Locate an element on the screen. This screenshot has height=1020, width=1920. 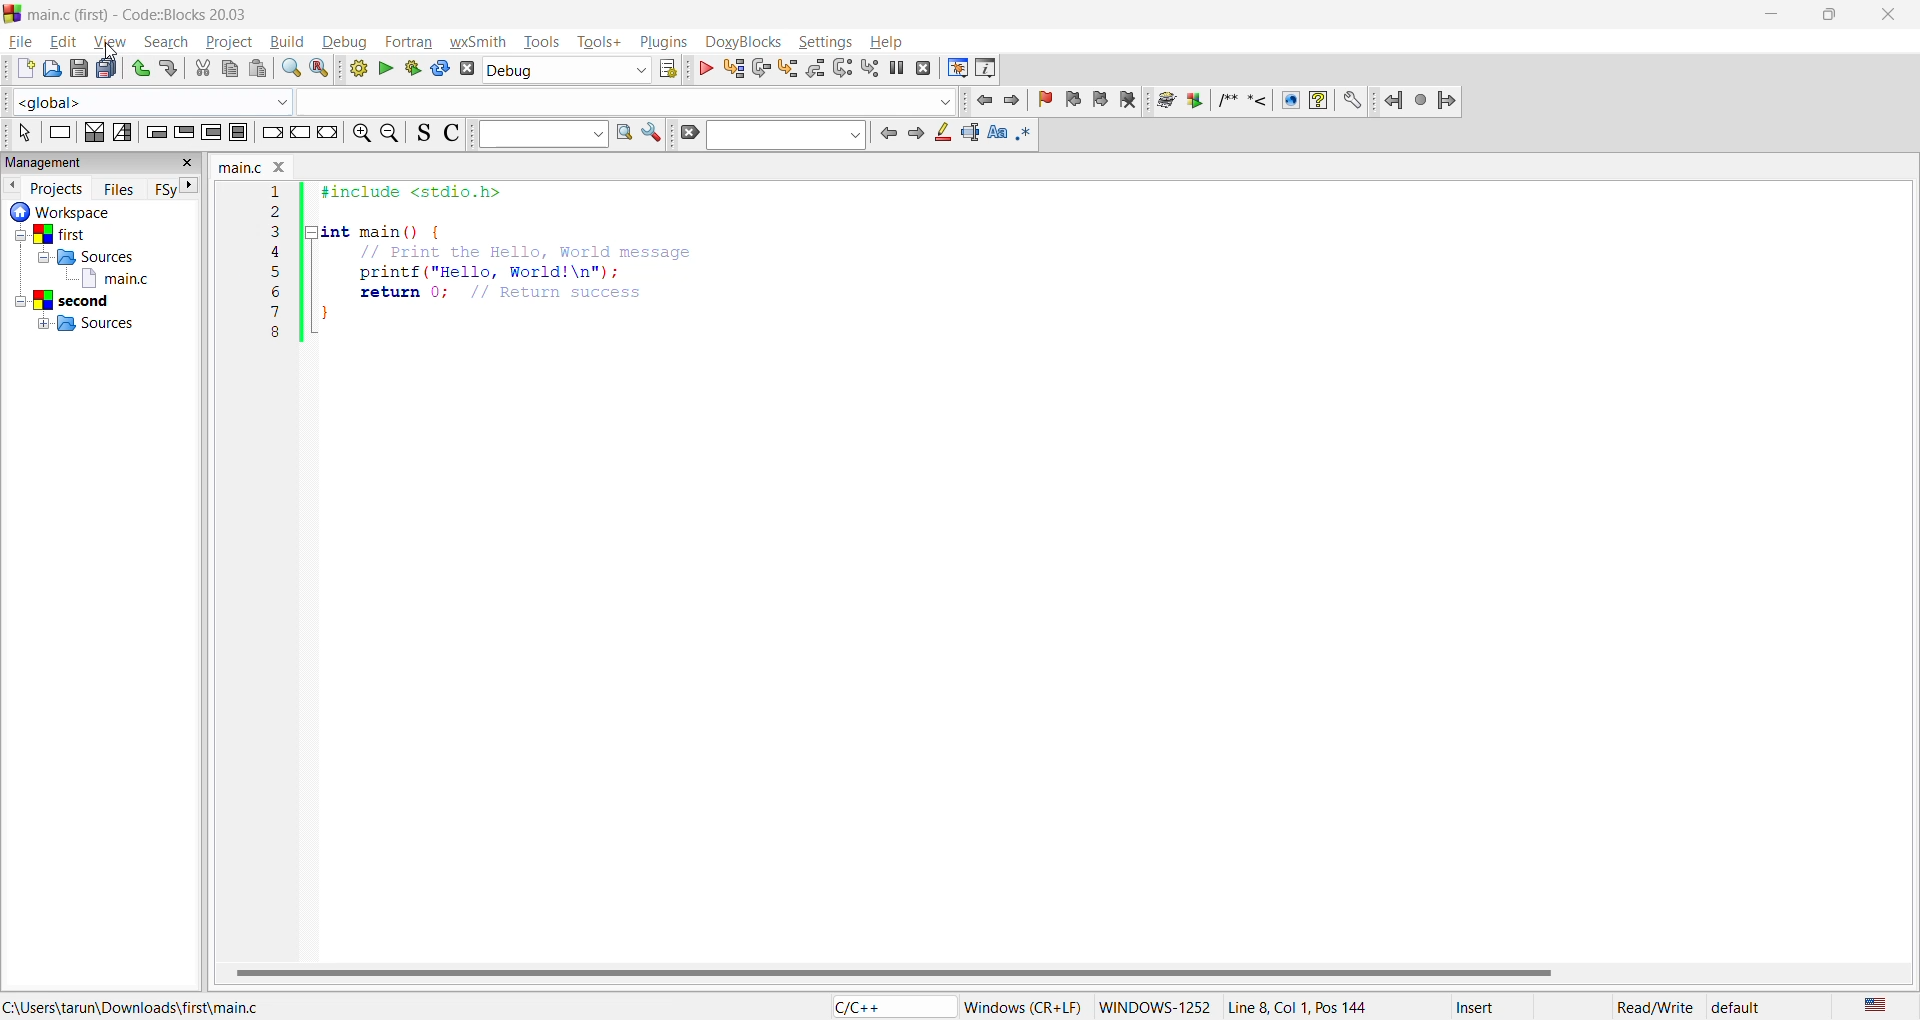
save all is located at coordinates (107, 69).